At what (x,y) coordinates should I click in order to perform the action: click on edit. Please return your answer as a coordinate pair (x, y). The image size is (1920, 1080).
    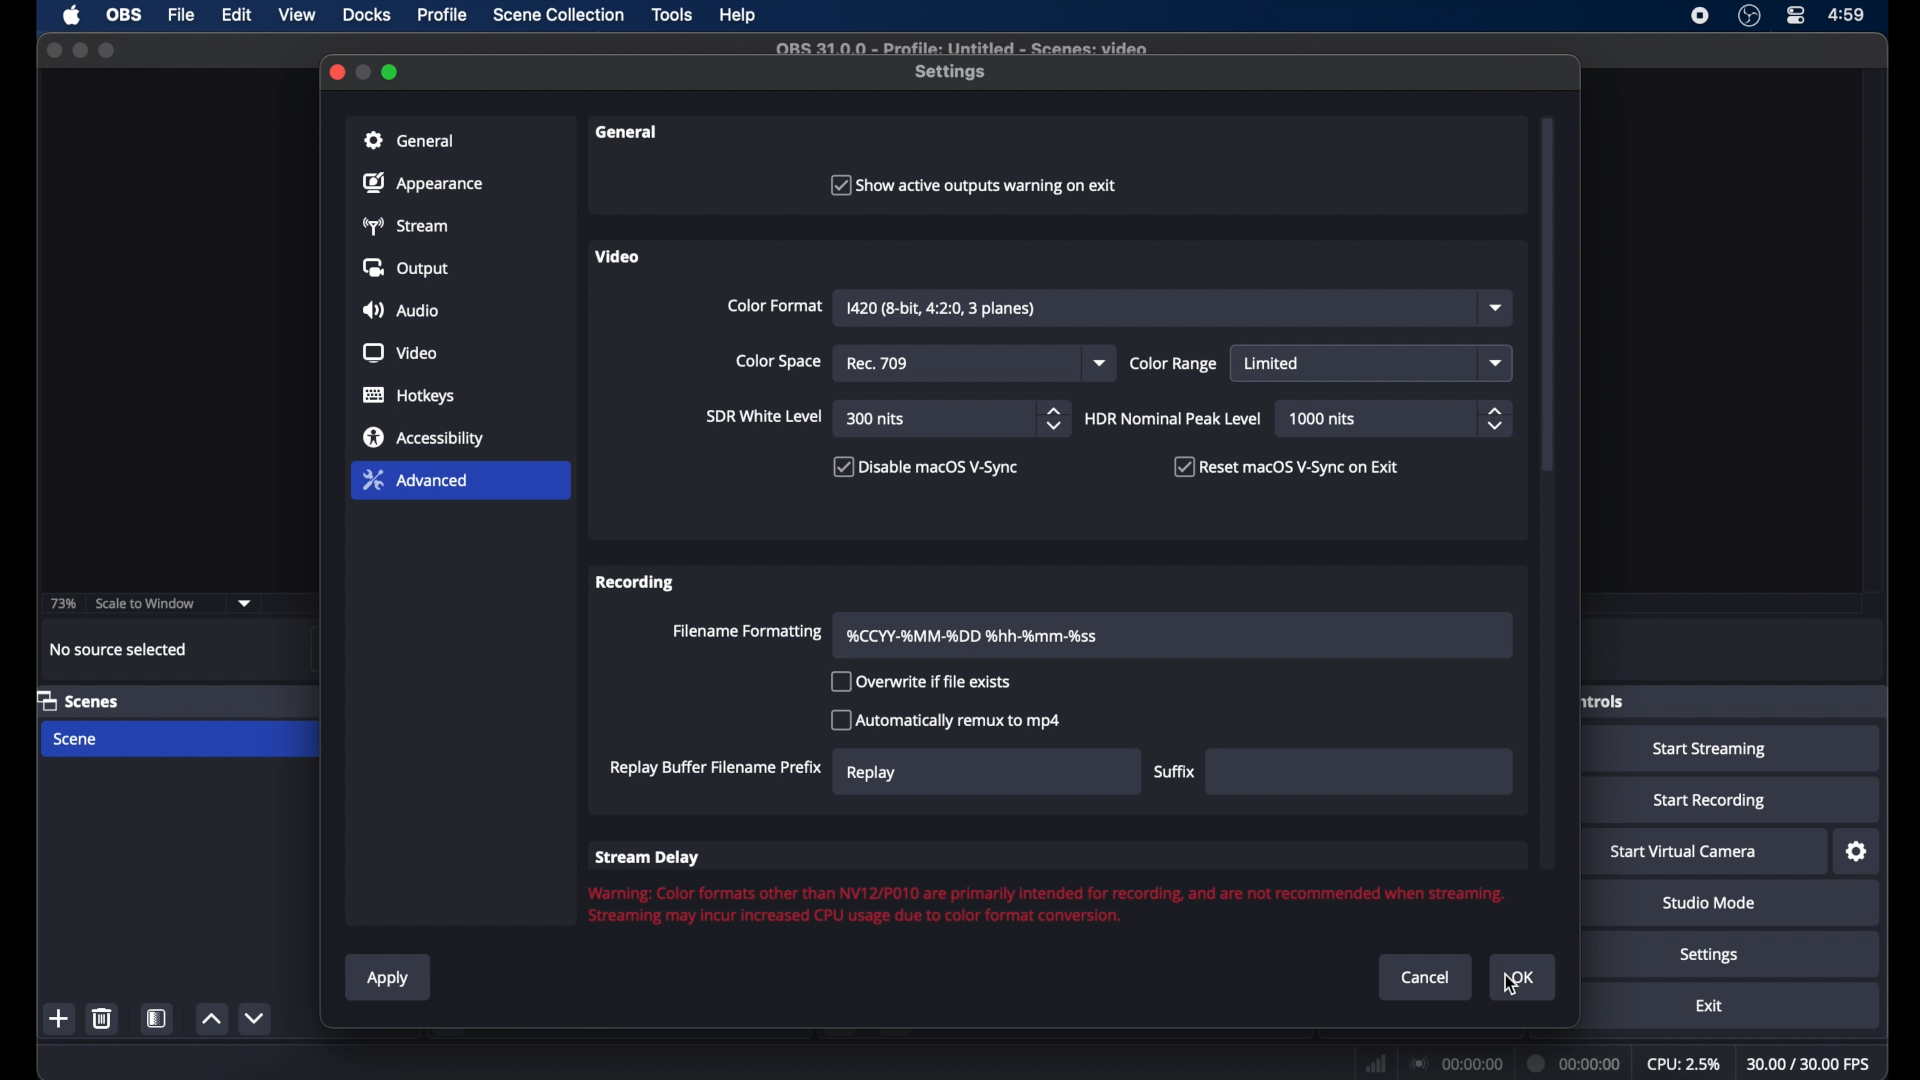
    Looking at the image, I should click on (235, 15).